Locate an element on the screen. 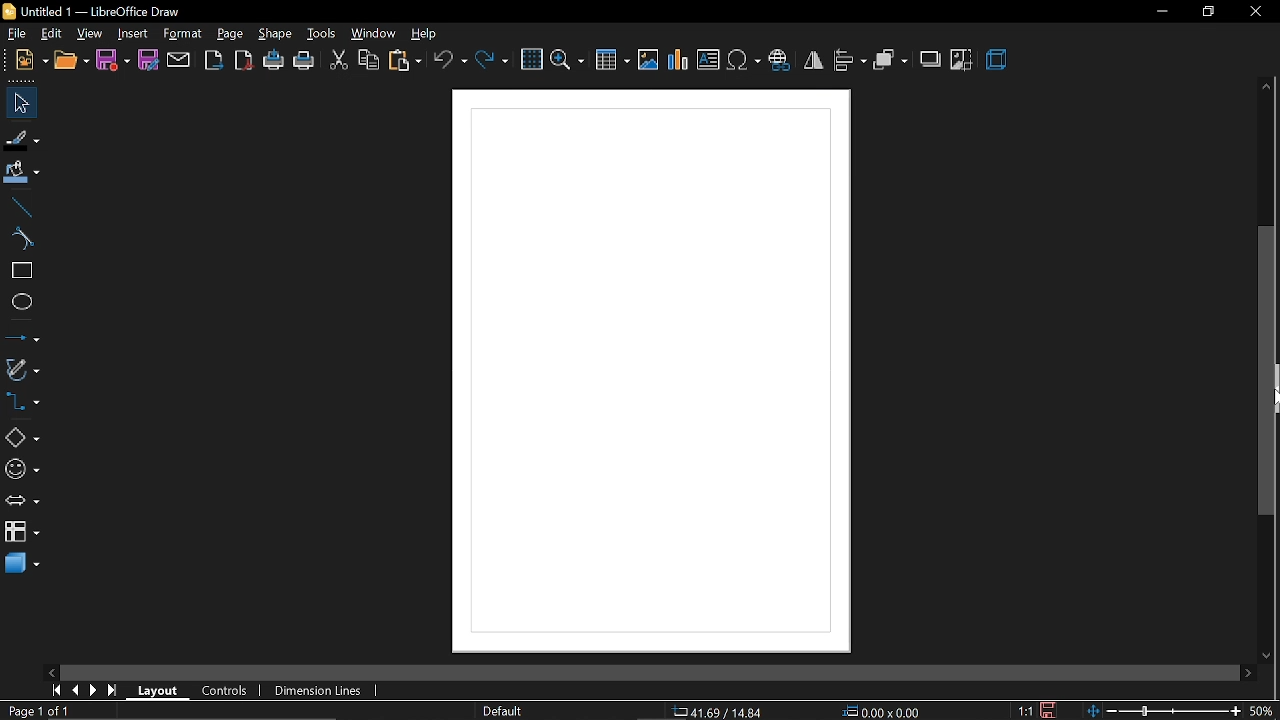 This screenshot has width=1280, height=720. insert image is located at coordinates (647, 62).